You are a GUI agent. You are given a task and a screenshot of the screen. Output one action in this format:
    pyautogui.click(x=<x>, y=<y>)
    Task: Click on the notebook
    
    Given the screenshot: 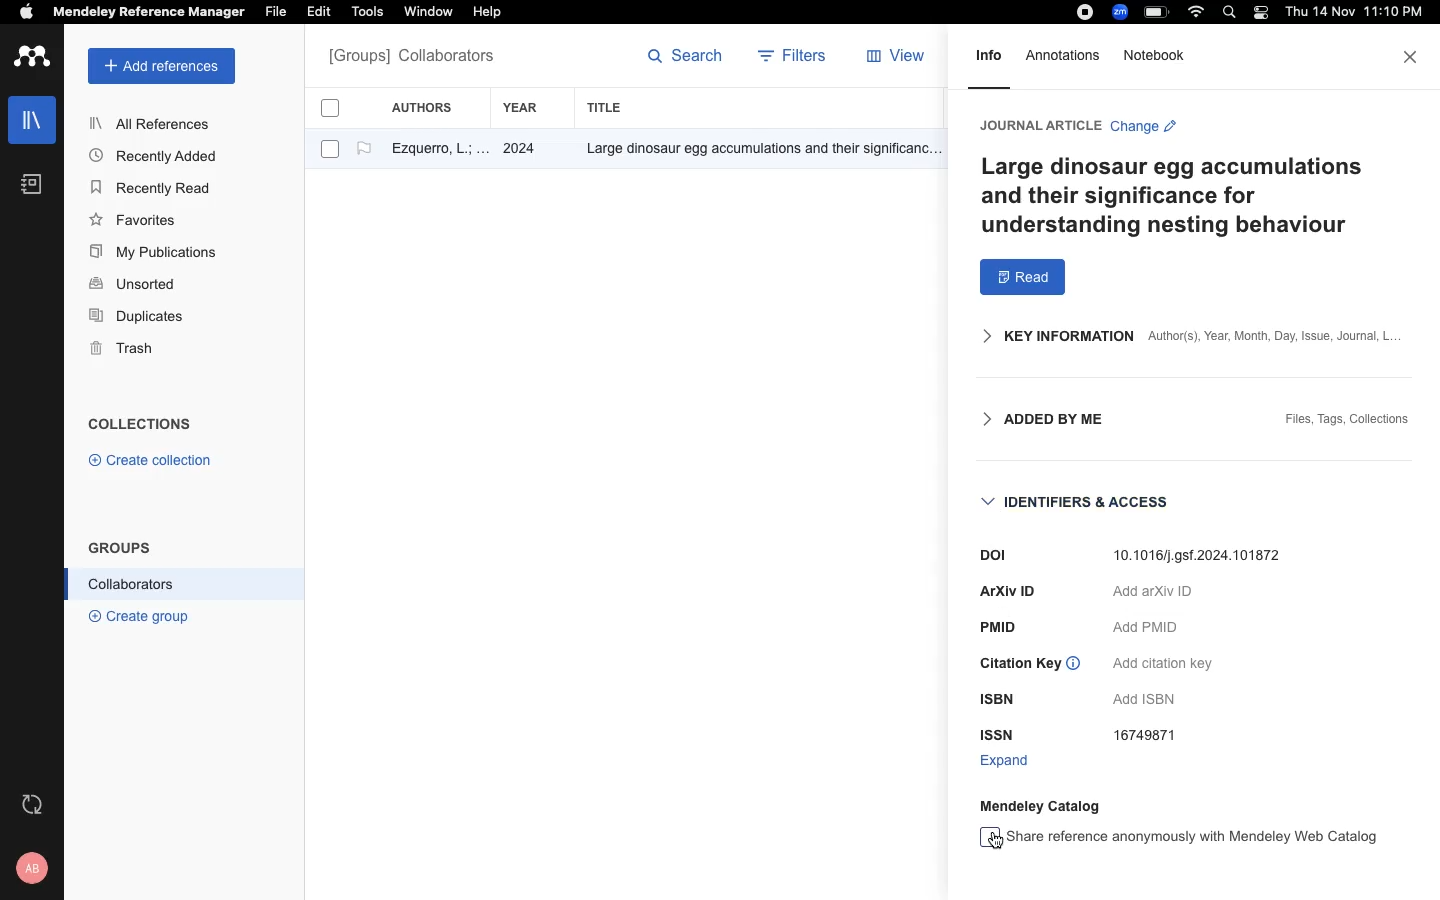 What is the action you would take?
    pyautogui.click(x=1160, y=55)
    